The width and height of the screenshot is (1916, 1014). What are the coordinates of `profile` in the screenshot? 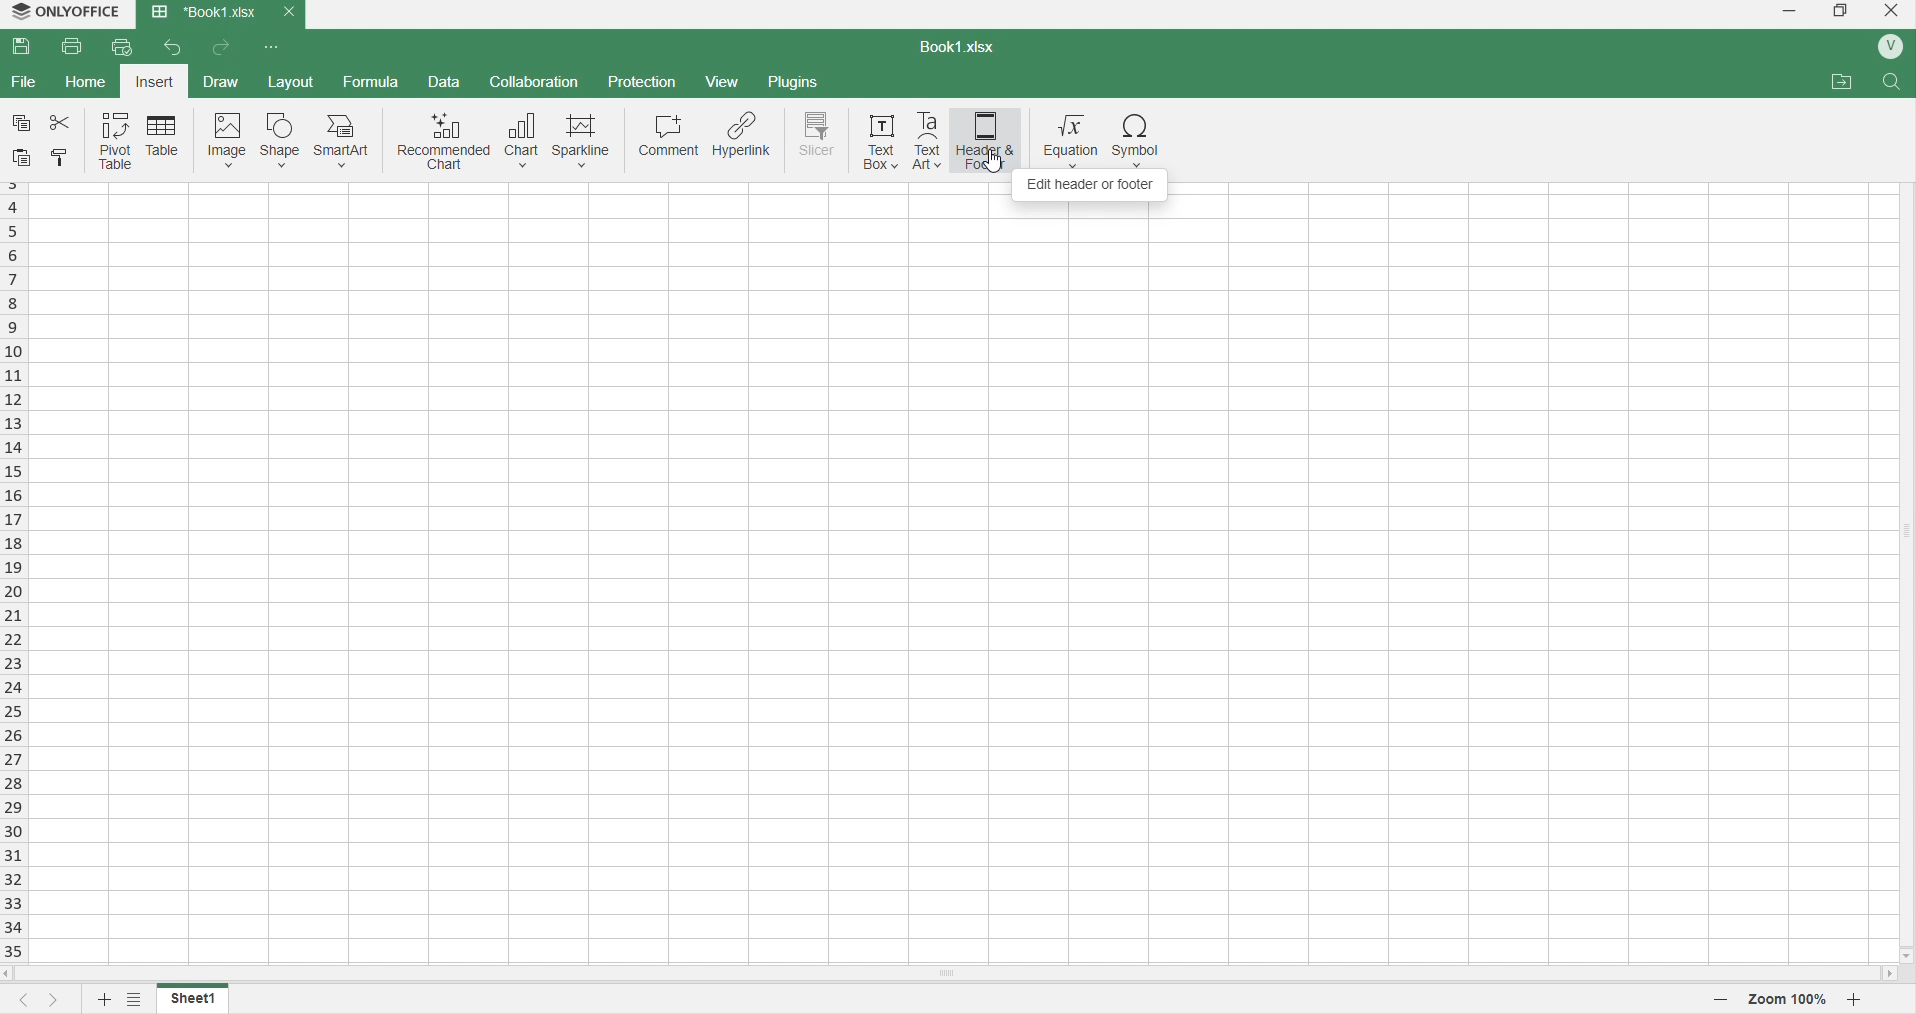 It's located at (1890, 48).